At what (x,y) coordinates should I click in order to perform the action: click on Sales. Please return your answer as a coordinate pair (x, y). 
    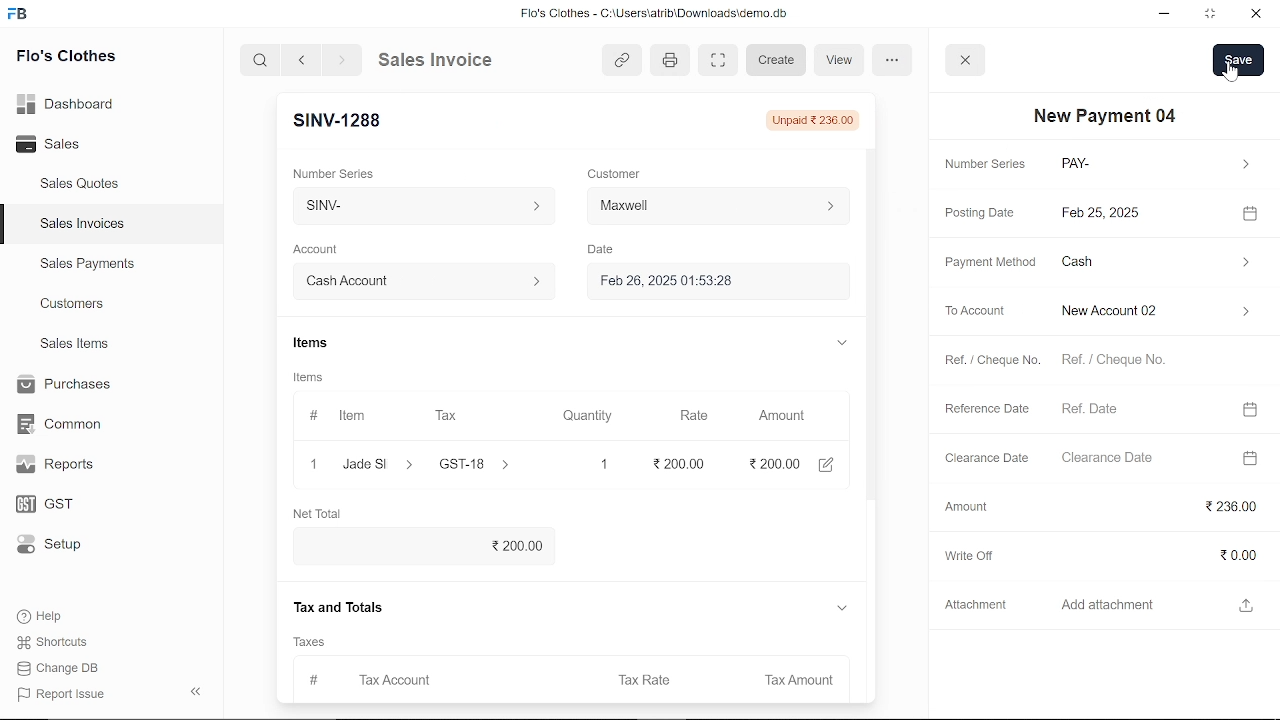
    Looking at the image, I should click on (70, 145).